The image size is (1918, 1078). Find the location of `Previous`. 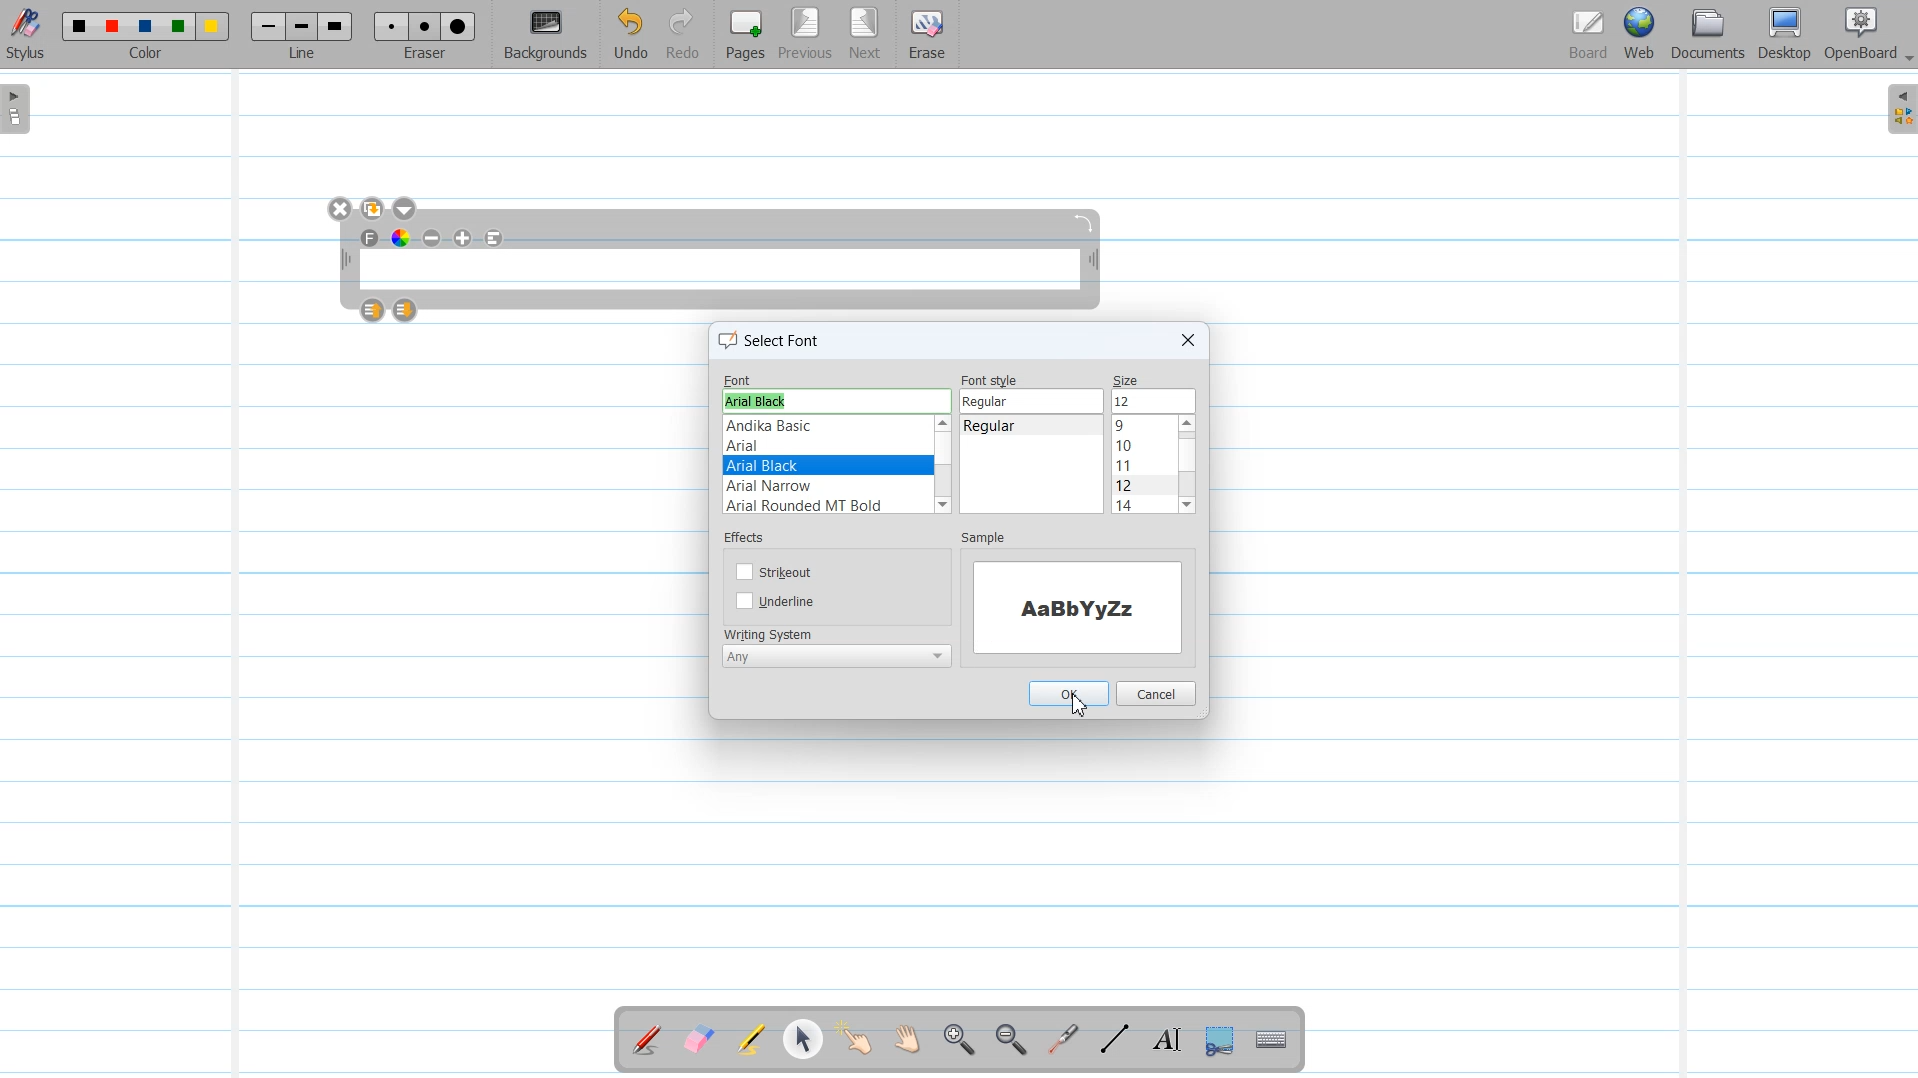

Previous is located at coordinates (808, 35).